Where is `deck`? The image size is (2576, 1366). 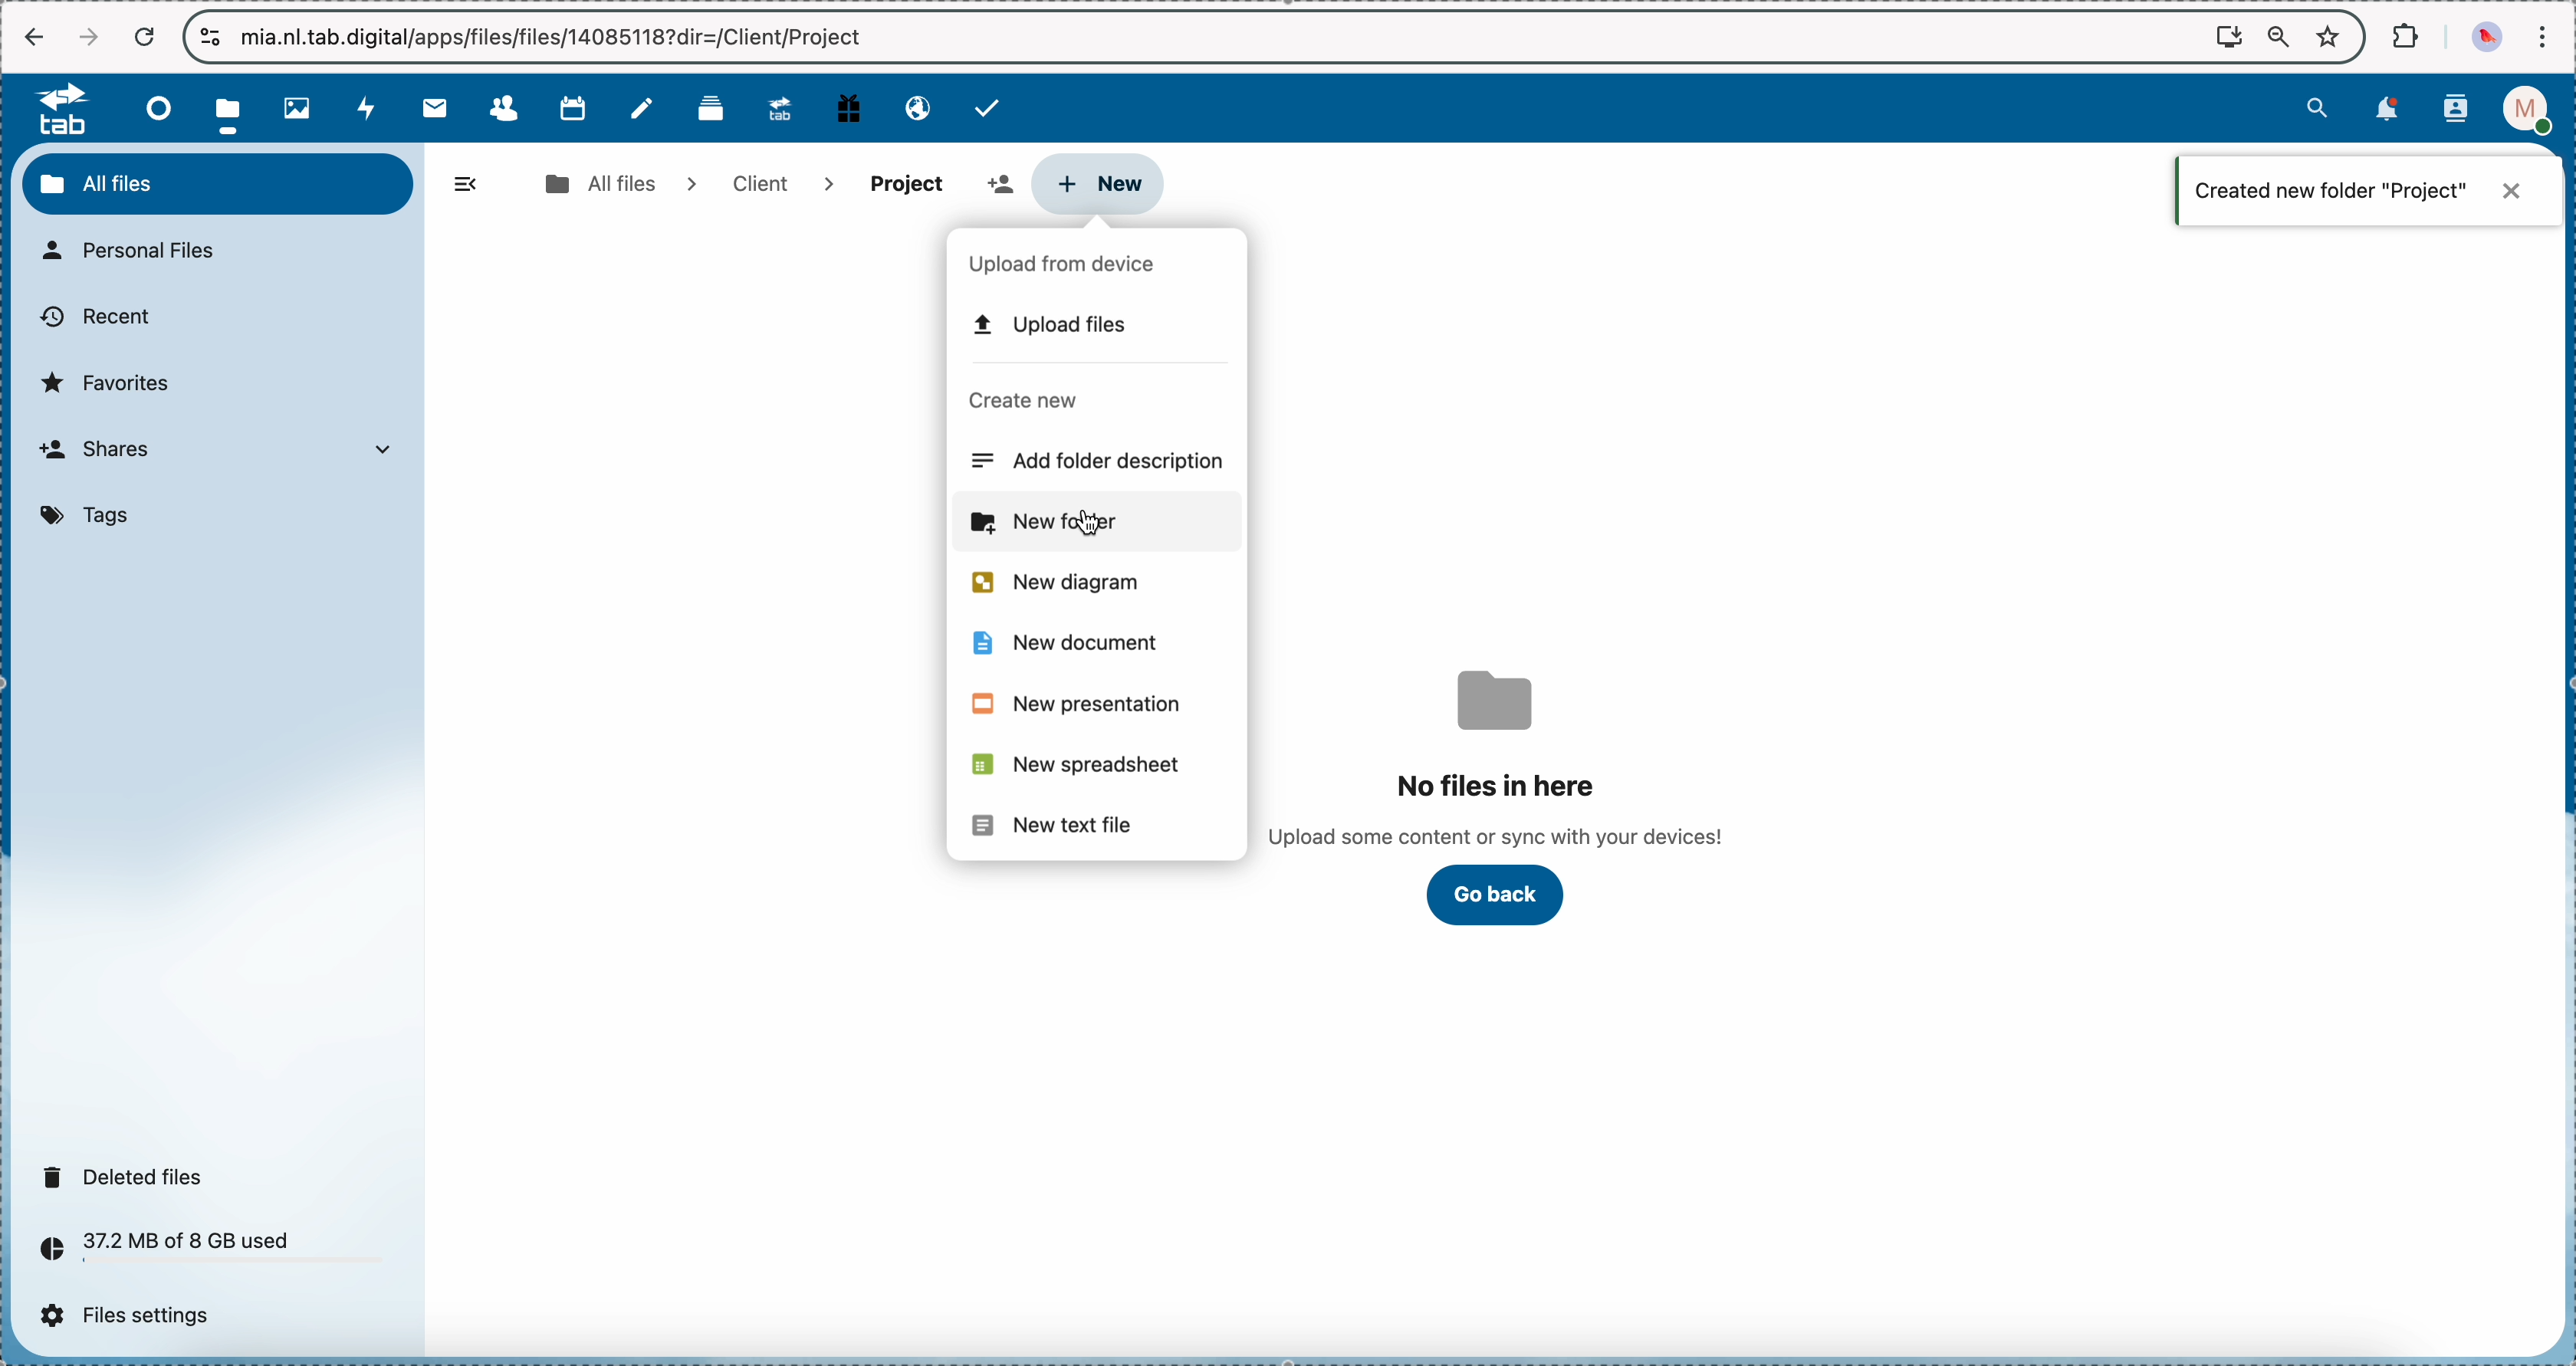
deck is located at coordinates (715, 106).